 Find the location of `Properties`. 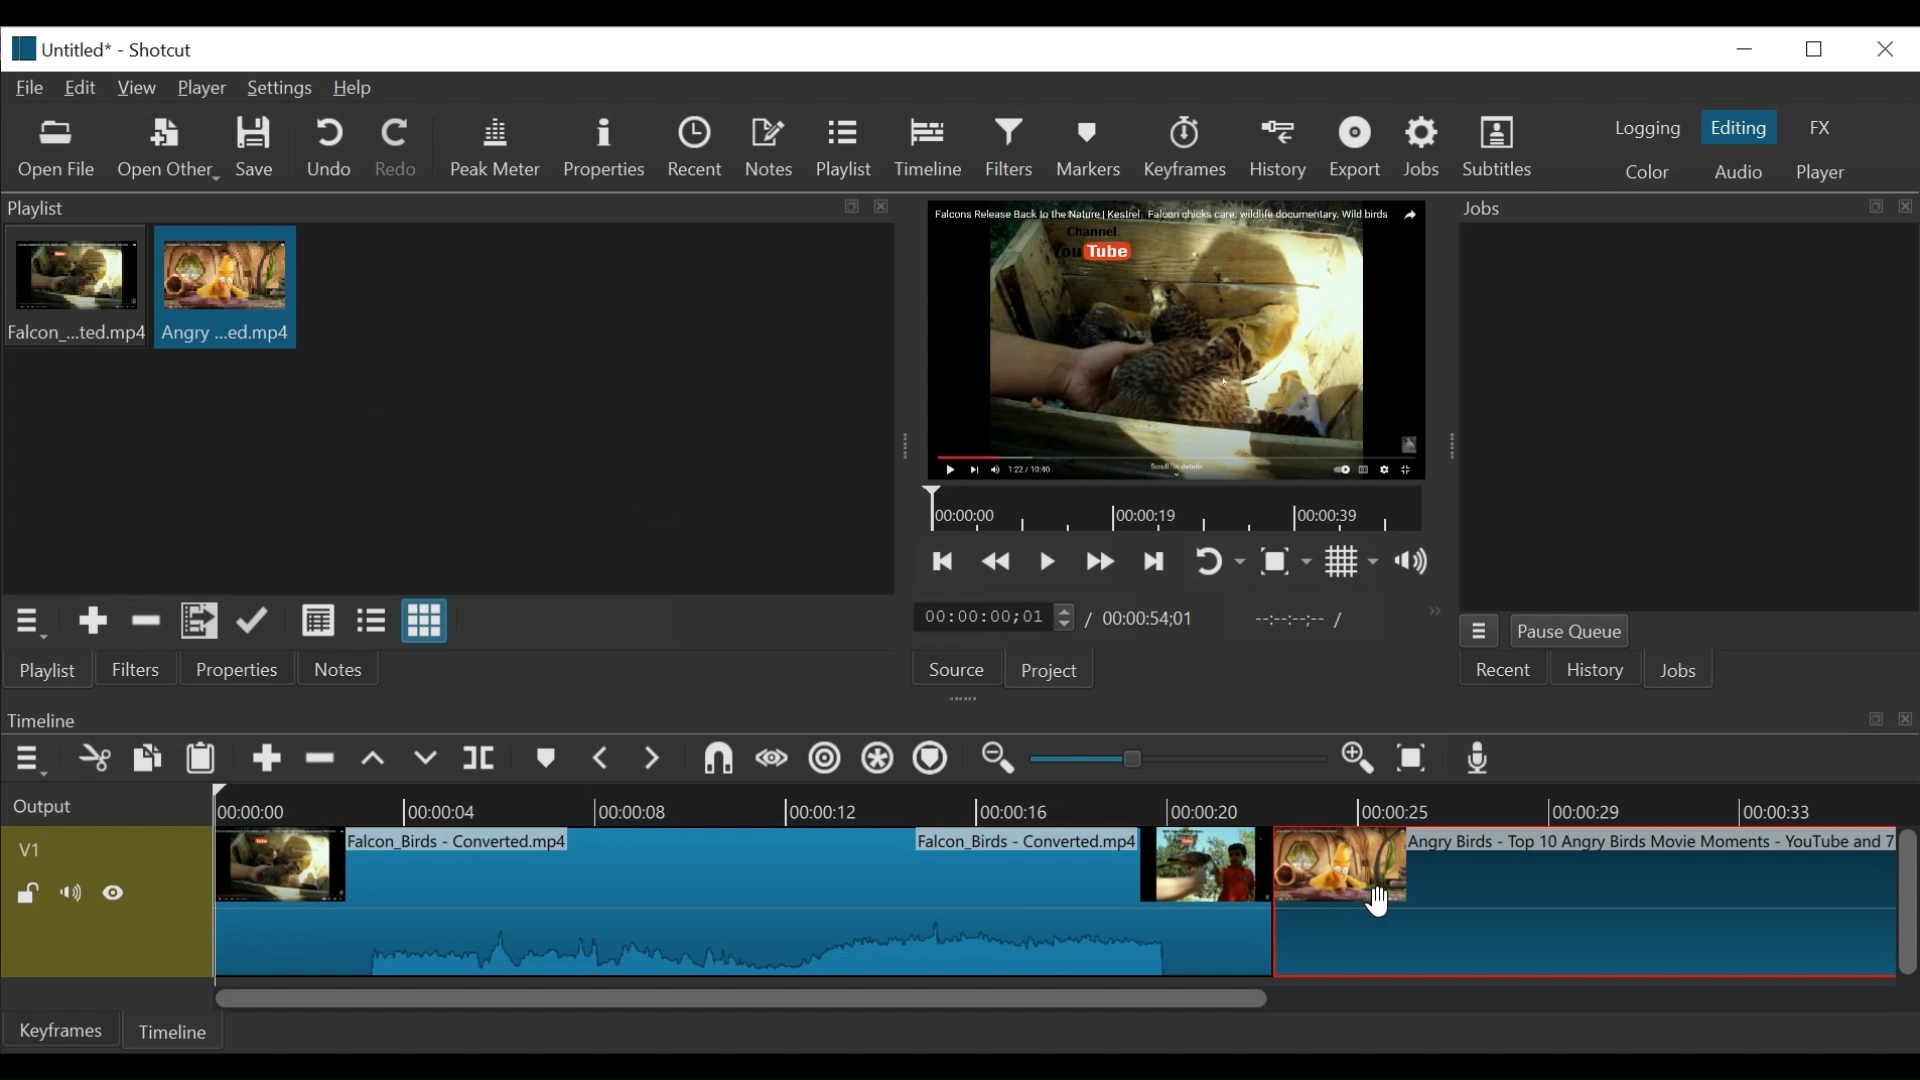

Properties is located at coordinates (607, 148).